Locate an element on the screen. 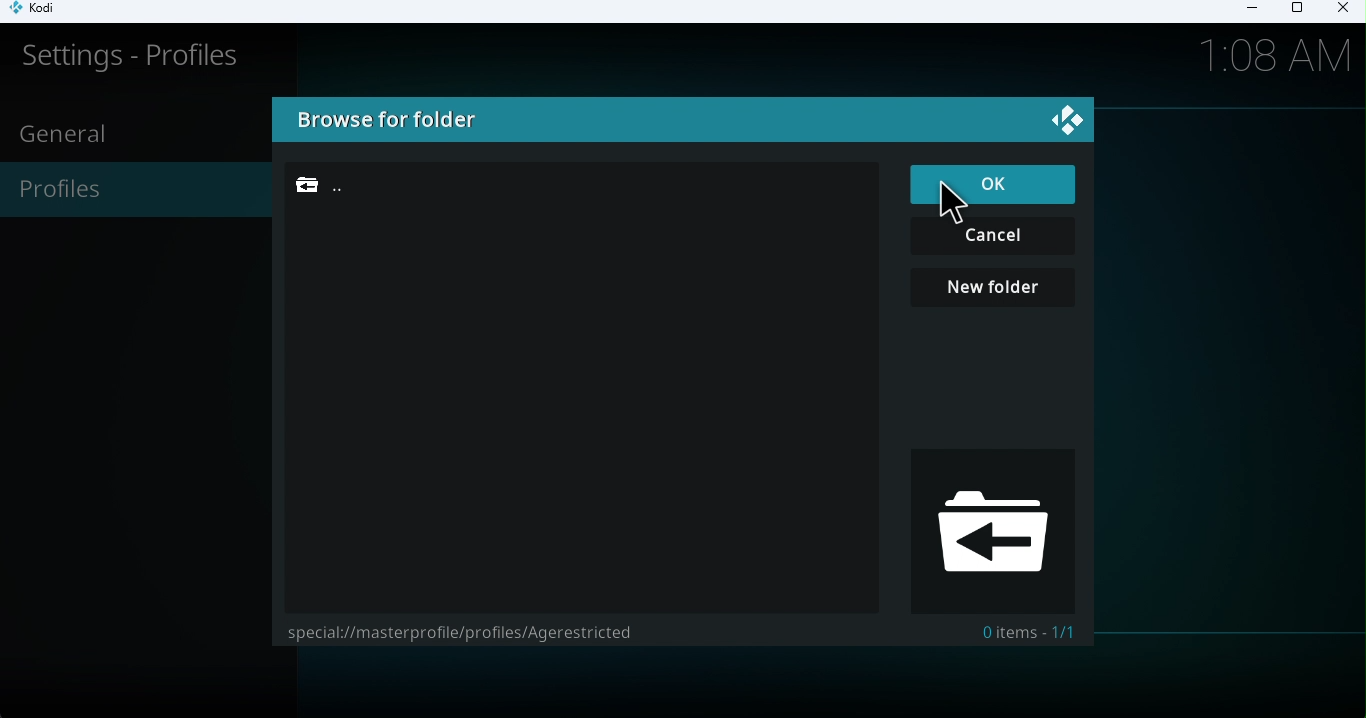 This screenshot has width=1366, height=718. OK is located at coordinates (994, 188).